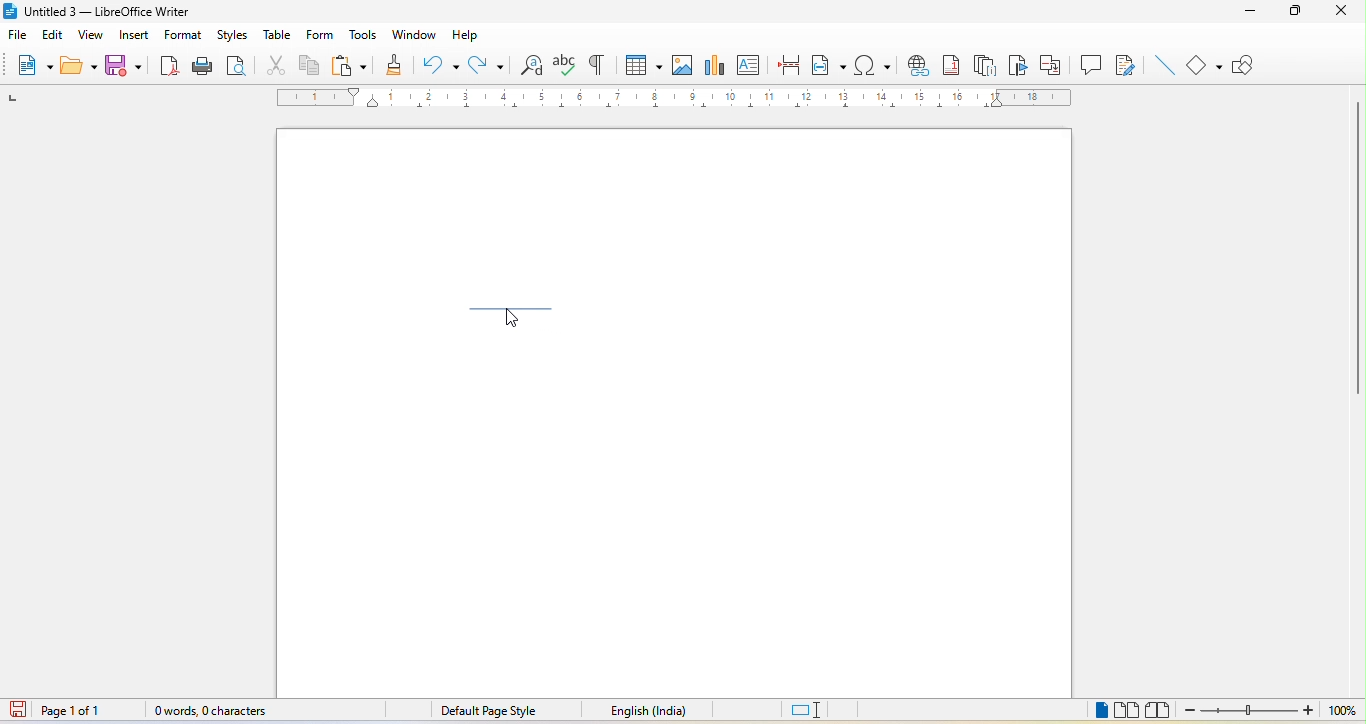  Describe the element at coordinates (202, 65) in the screenshot. I see `print` at that location.